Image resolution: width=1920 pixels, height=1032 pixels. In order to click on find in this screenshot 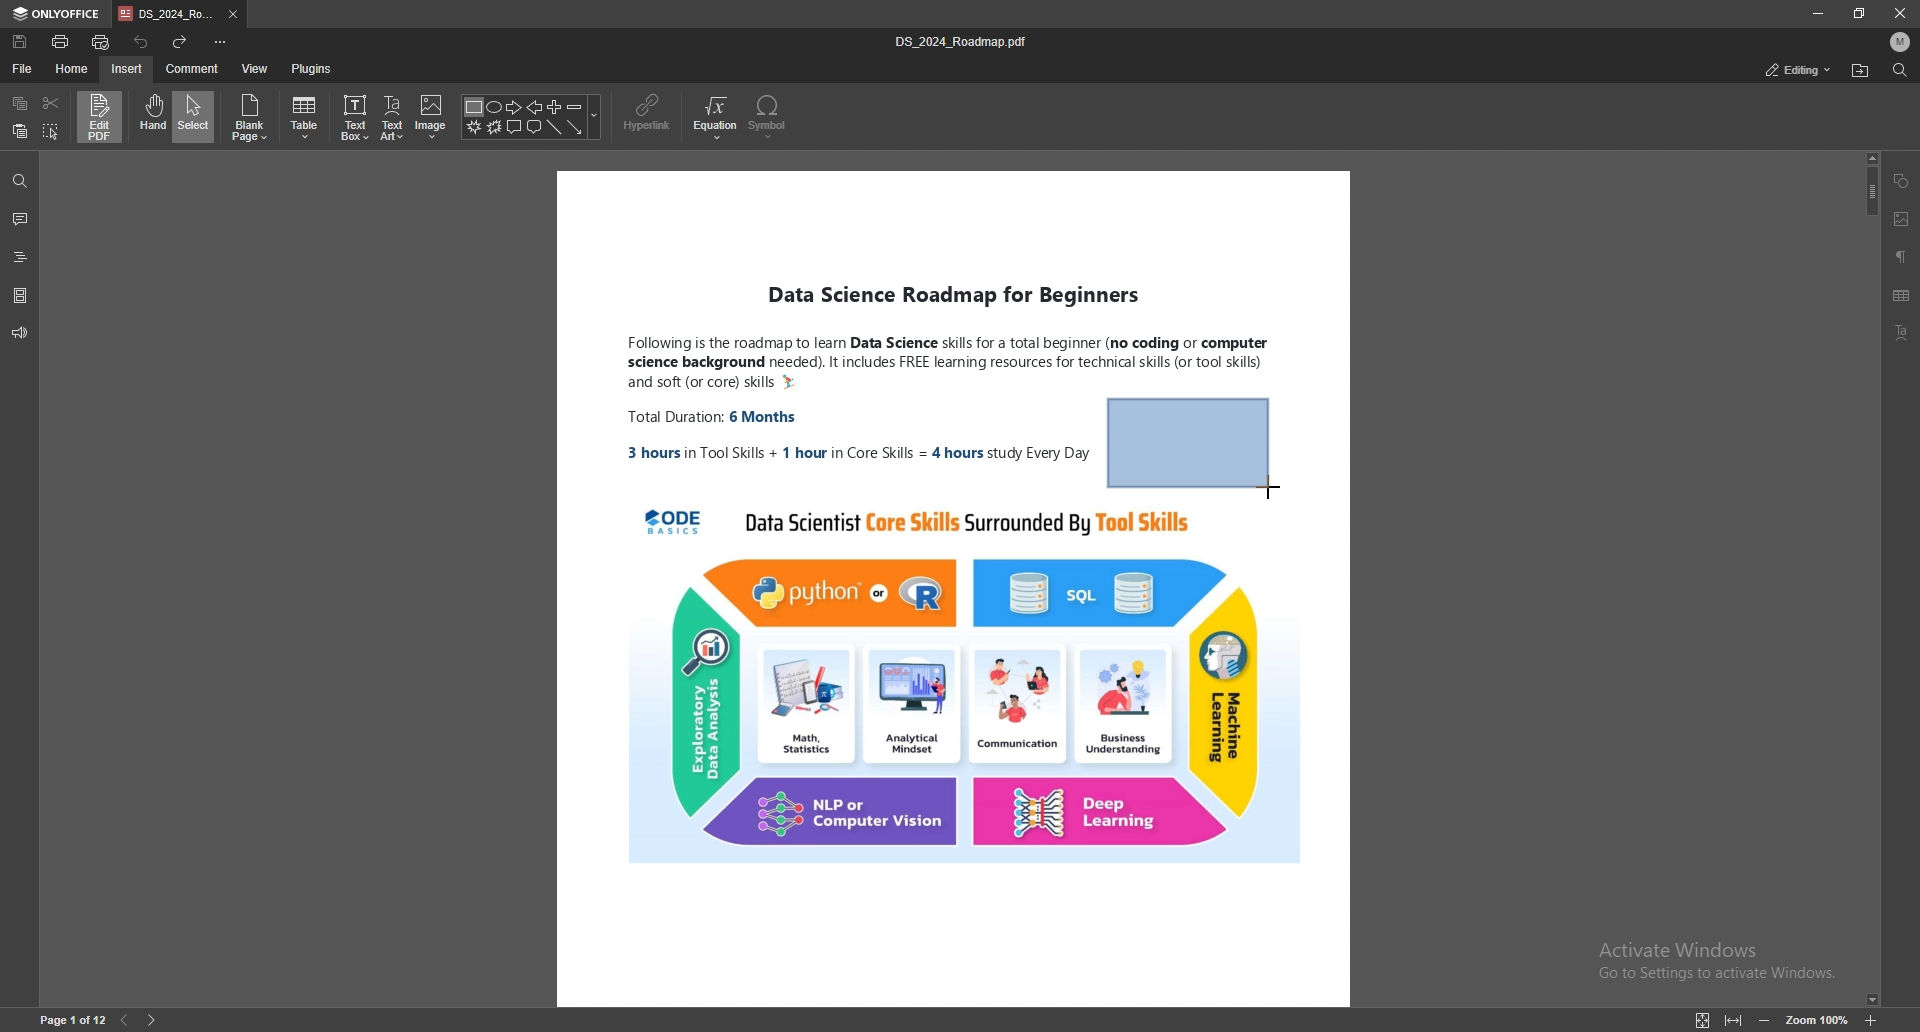, I will do `click(1898, 70)`.